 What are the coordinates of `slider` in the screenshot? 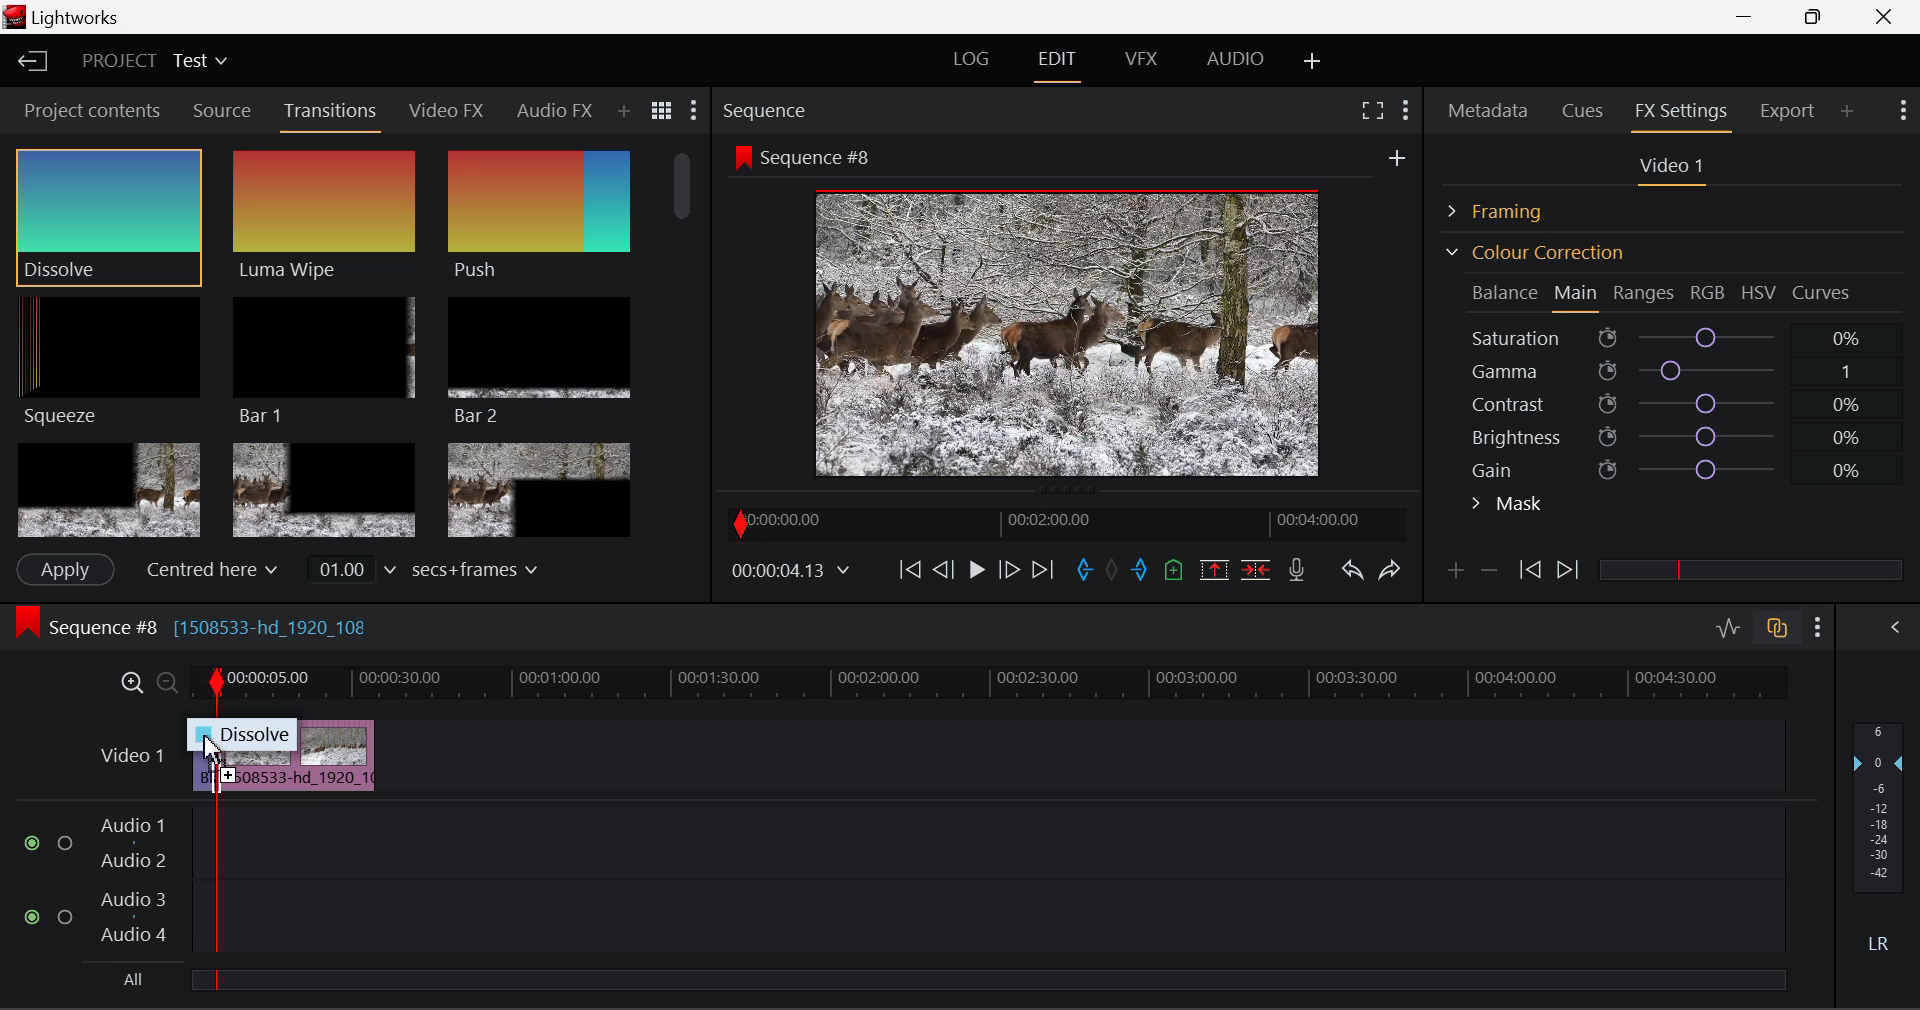 It's located at (1750, 569).